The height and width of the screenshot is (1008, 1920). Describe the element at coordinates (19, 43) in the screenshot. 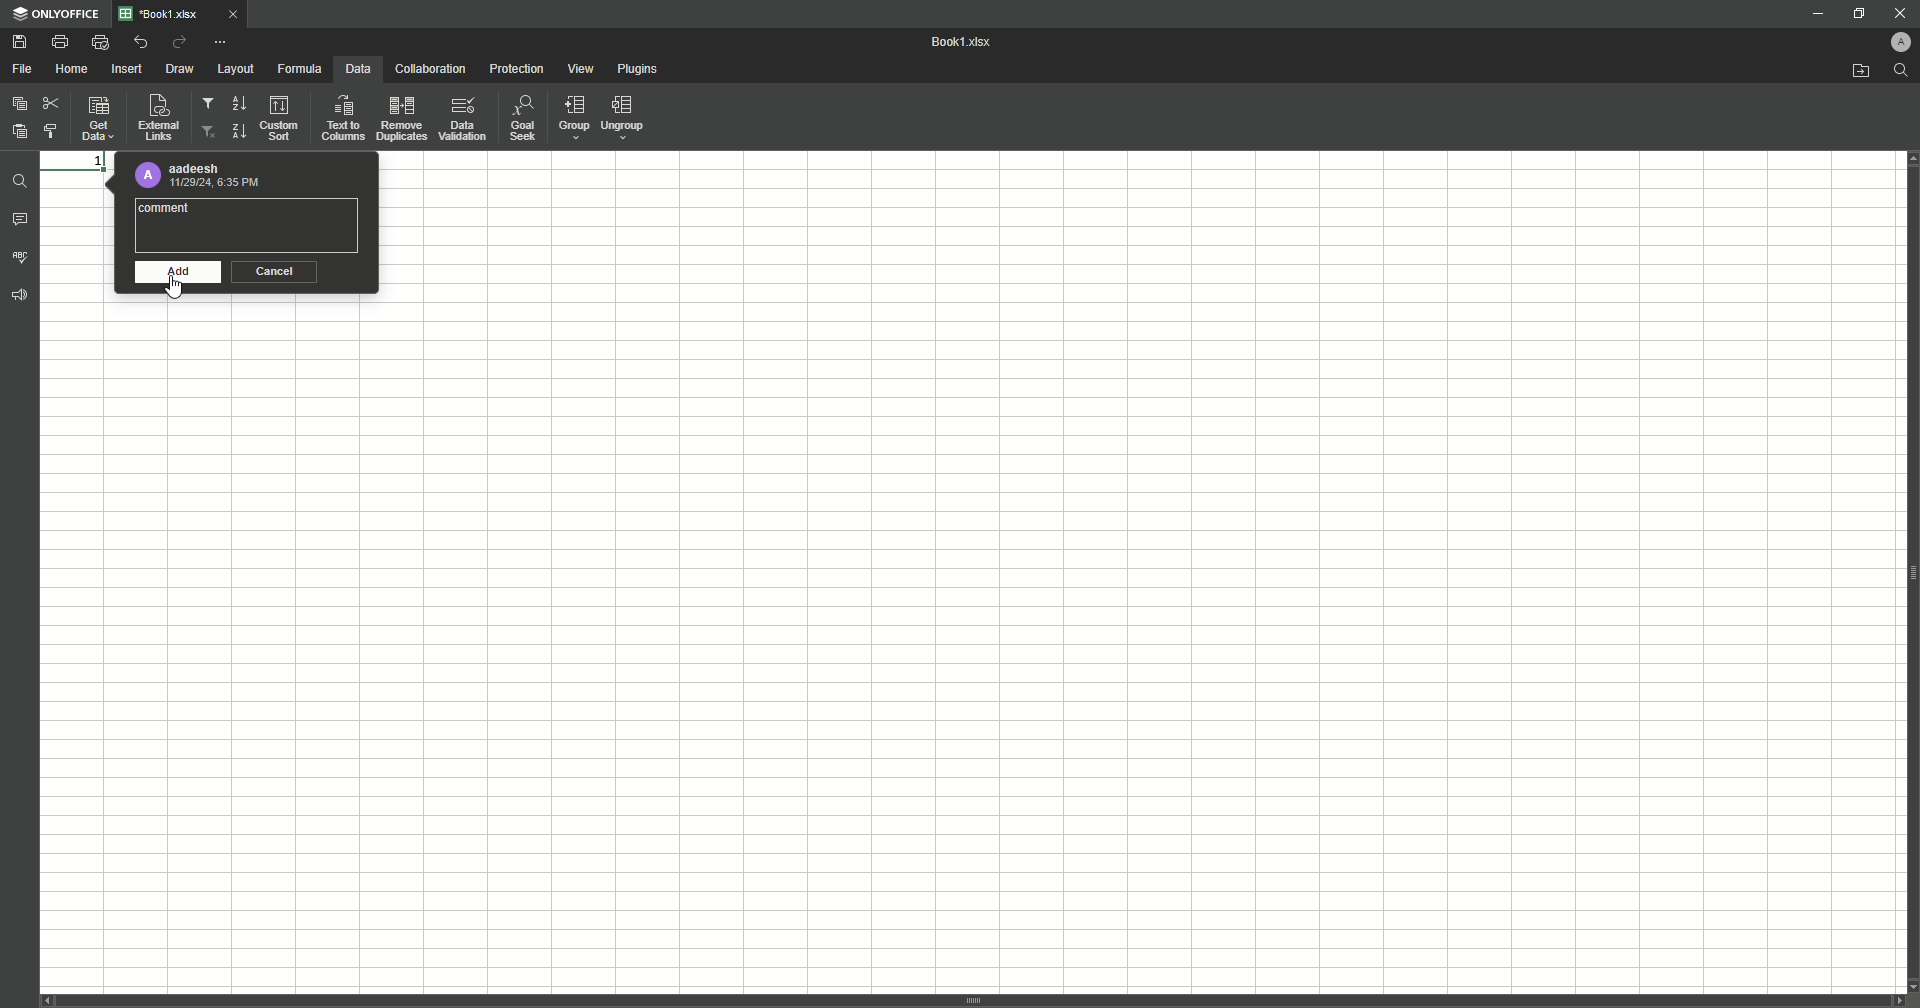

I see `Save` at that location.